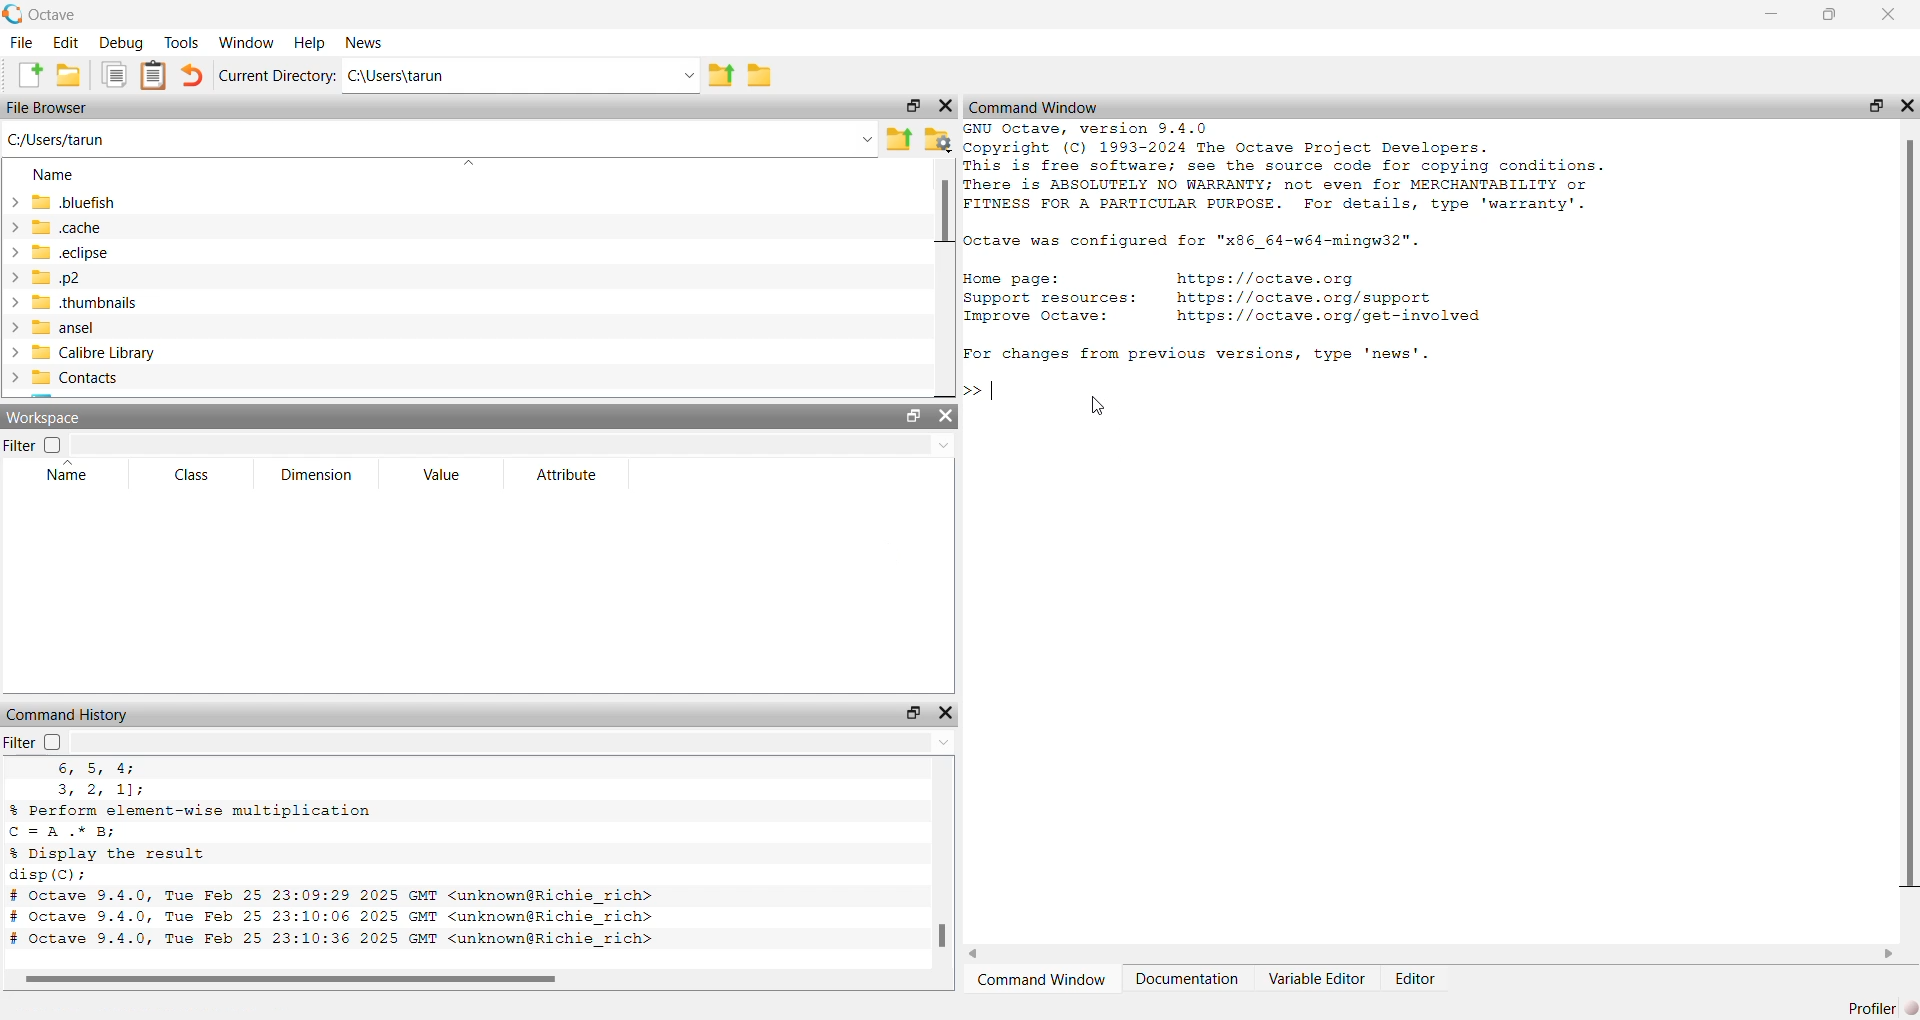 The width and height of the screenshot is (1920, 1020). I want to click on Tools, so click(182, 41).